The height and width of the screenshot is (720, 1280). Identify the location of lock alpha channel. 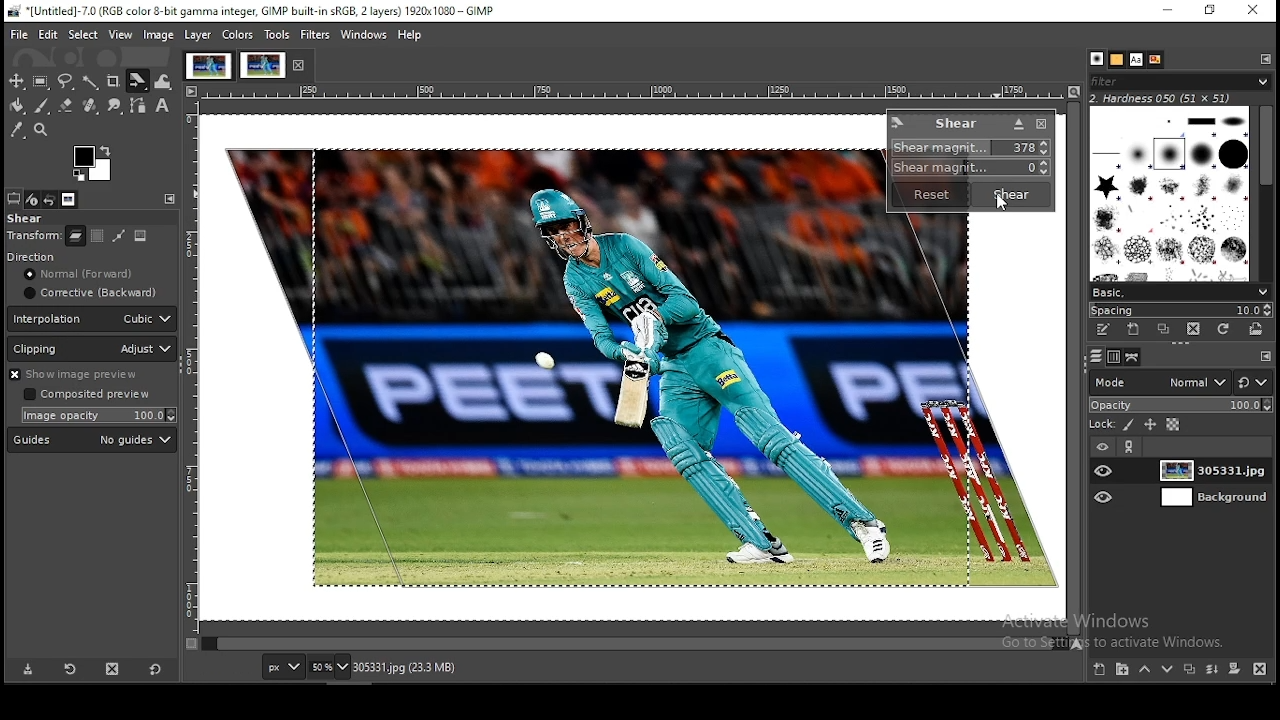
(1174, 426).